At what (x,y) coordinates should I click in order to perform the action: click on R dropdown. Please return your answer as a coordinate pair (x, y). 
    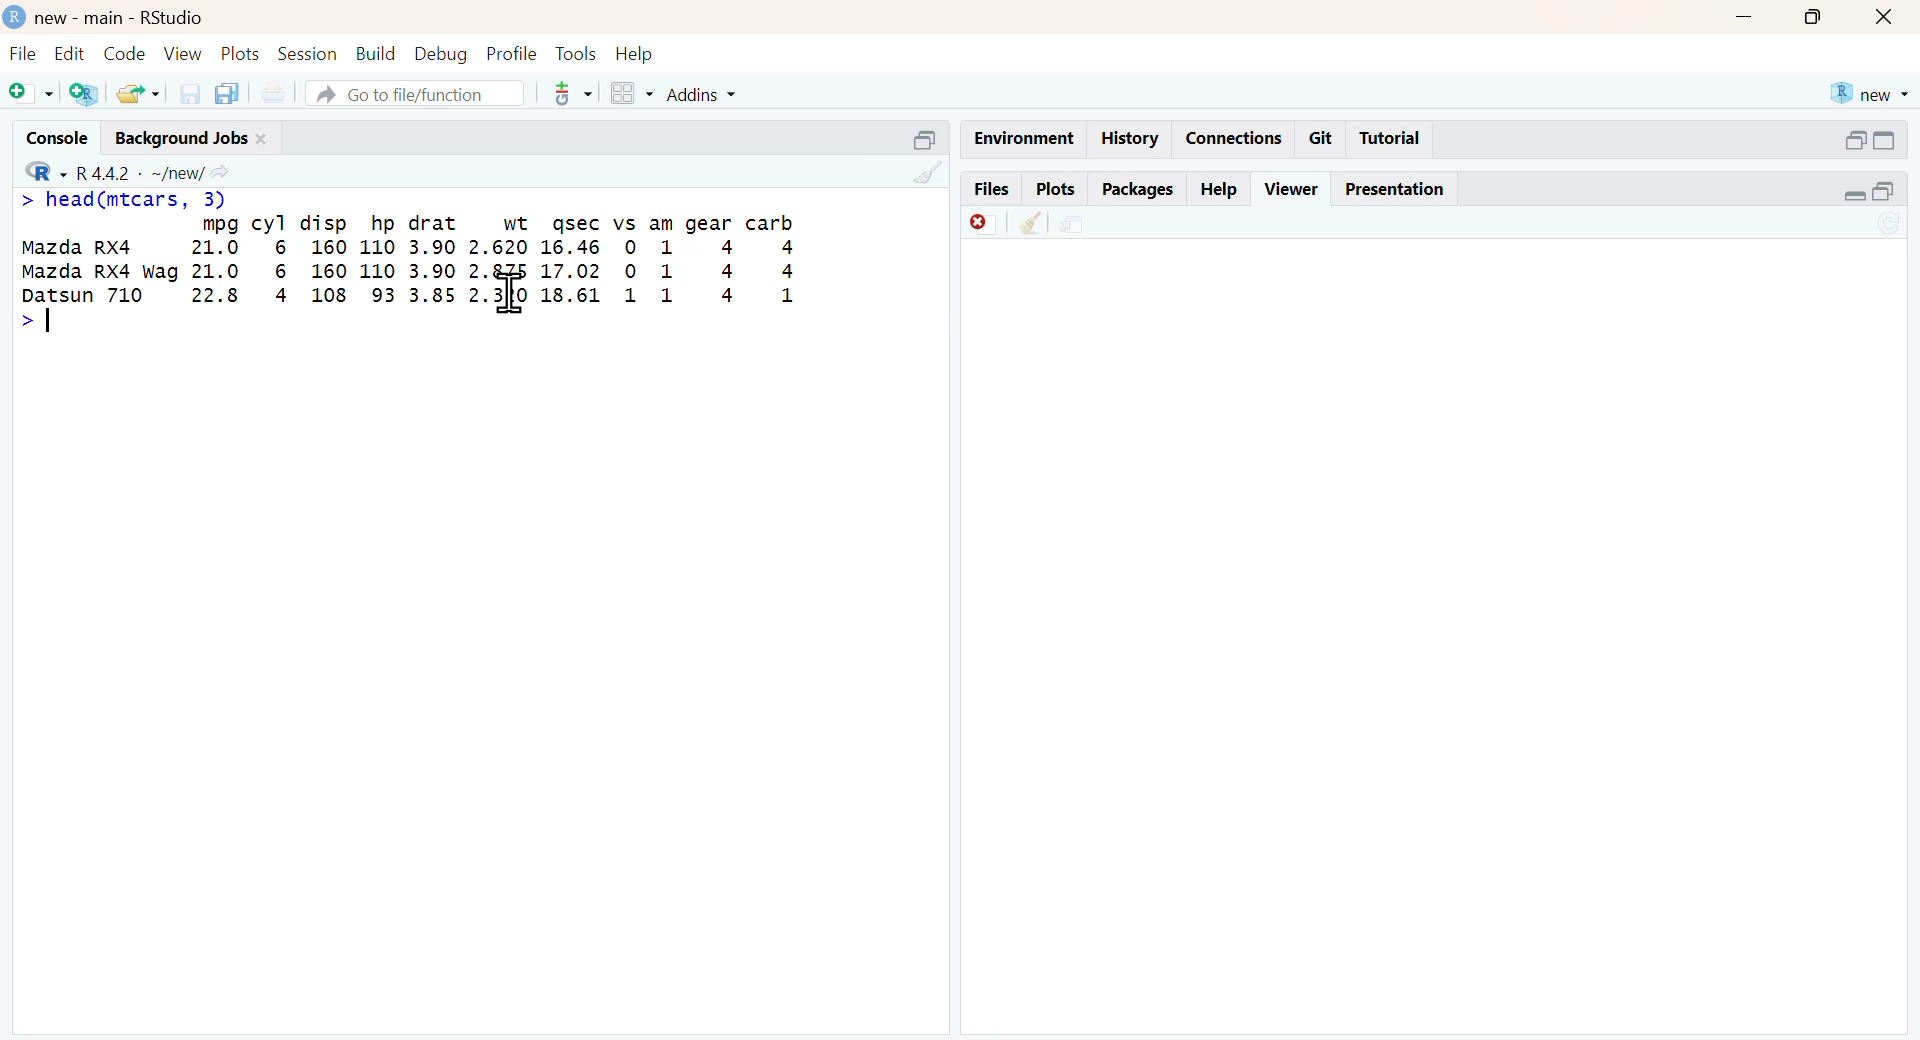
    Looking at the image, I should click on (26, 170).